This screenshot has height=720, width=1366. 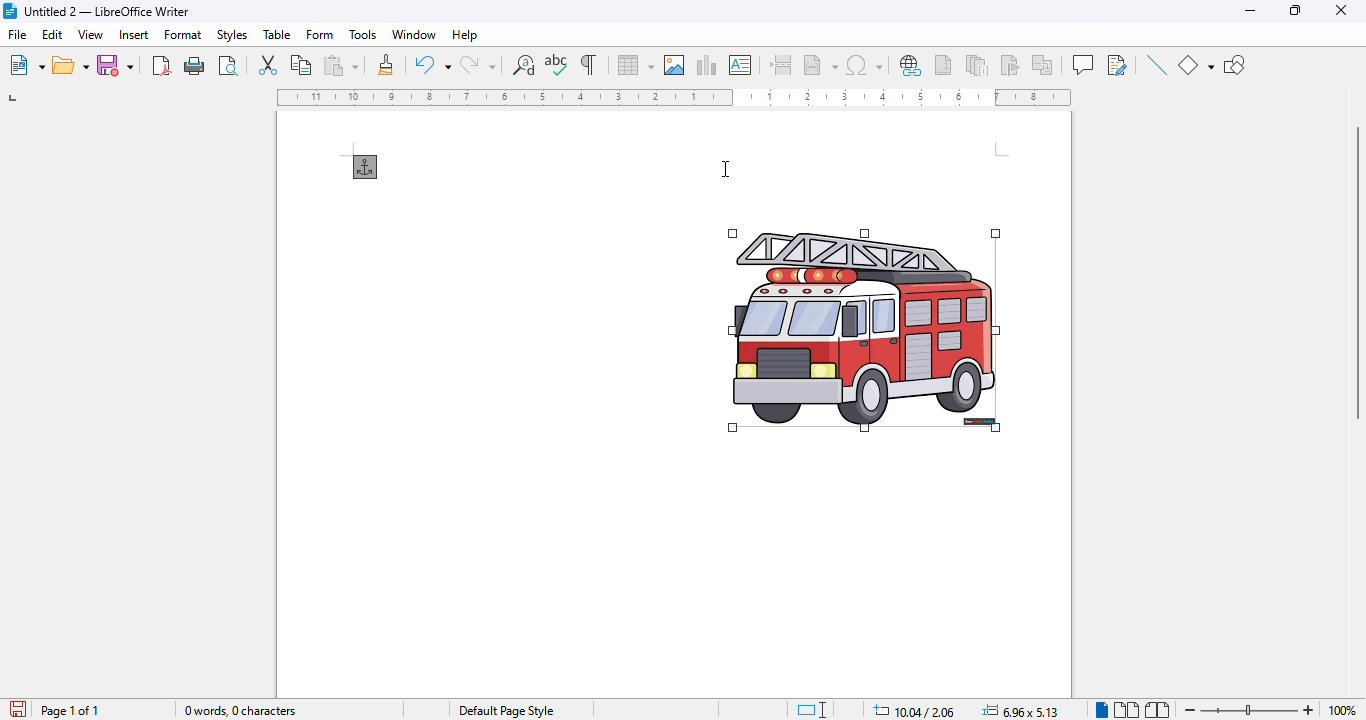 What do you see at coordinates (1042, 64) in the screenshot?
I see `insert cross-reference` at bounding box center [1042, 64].